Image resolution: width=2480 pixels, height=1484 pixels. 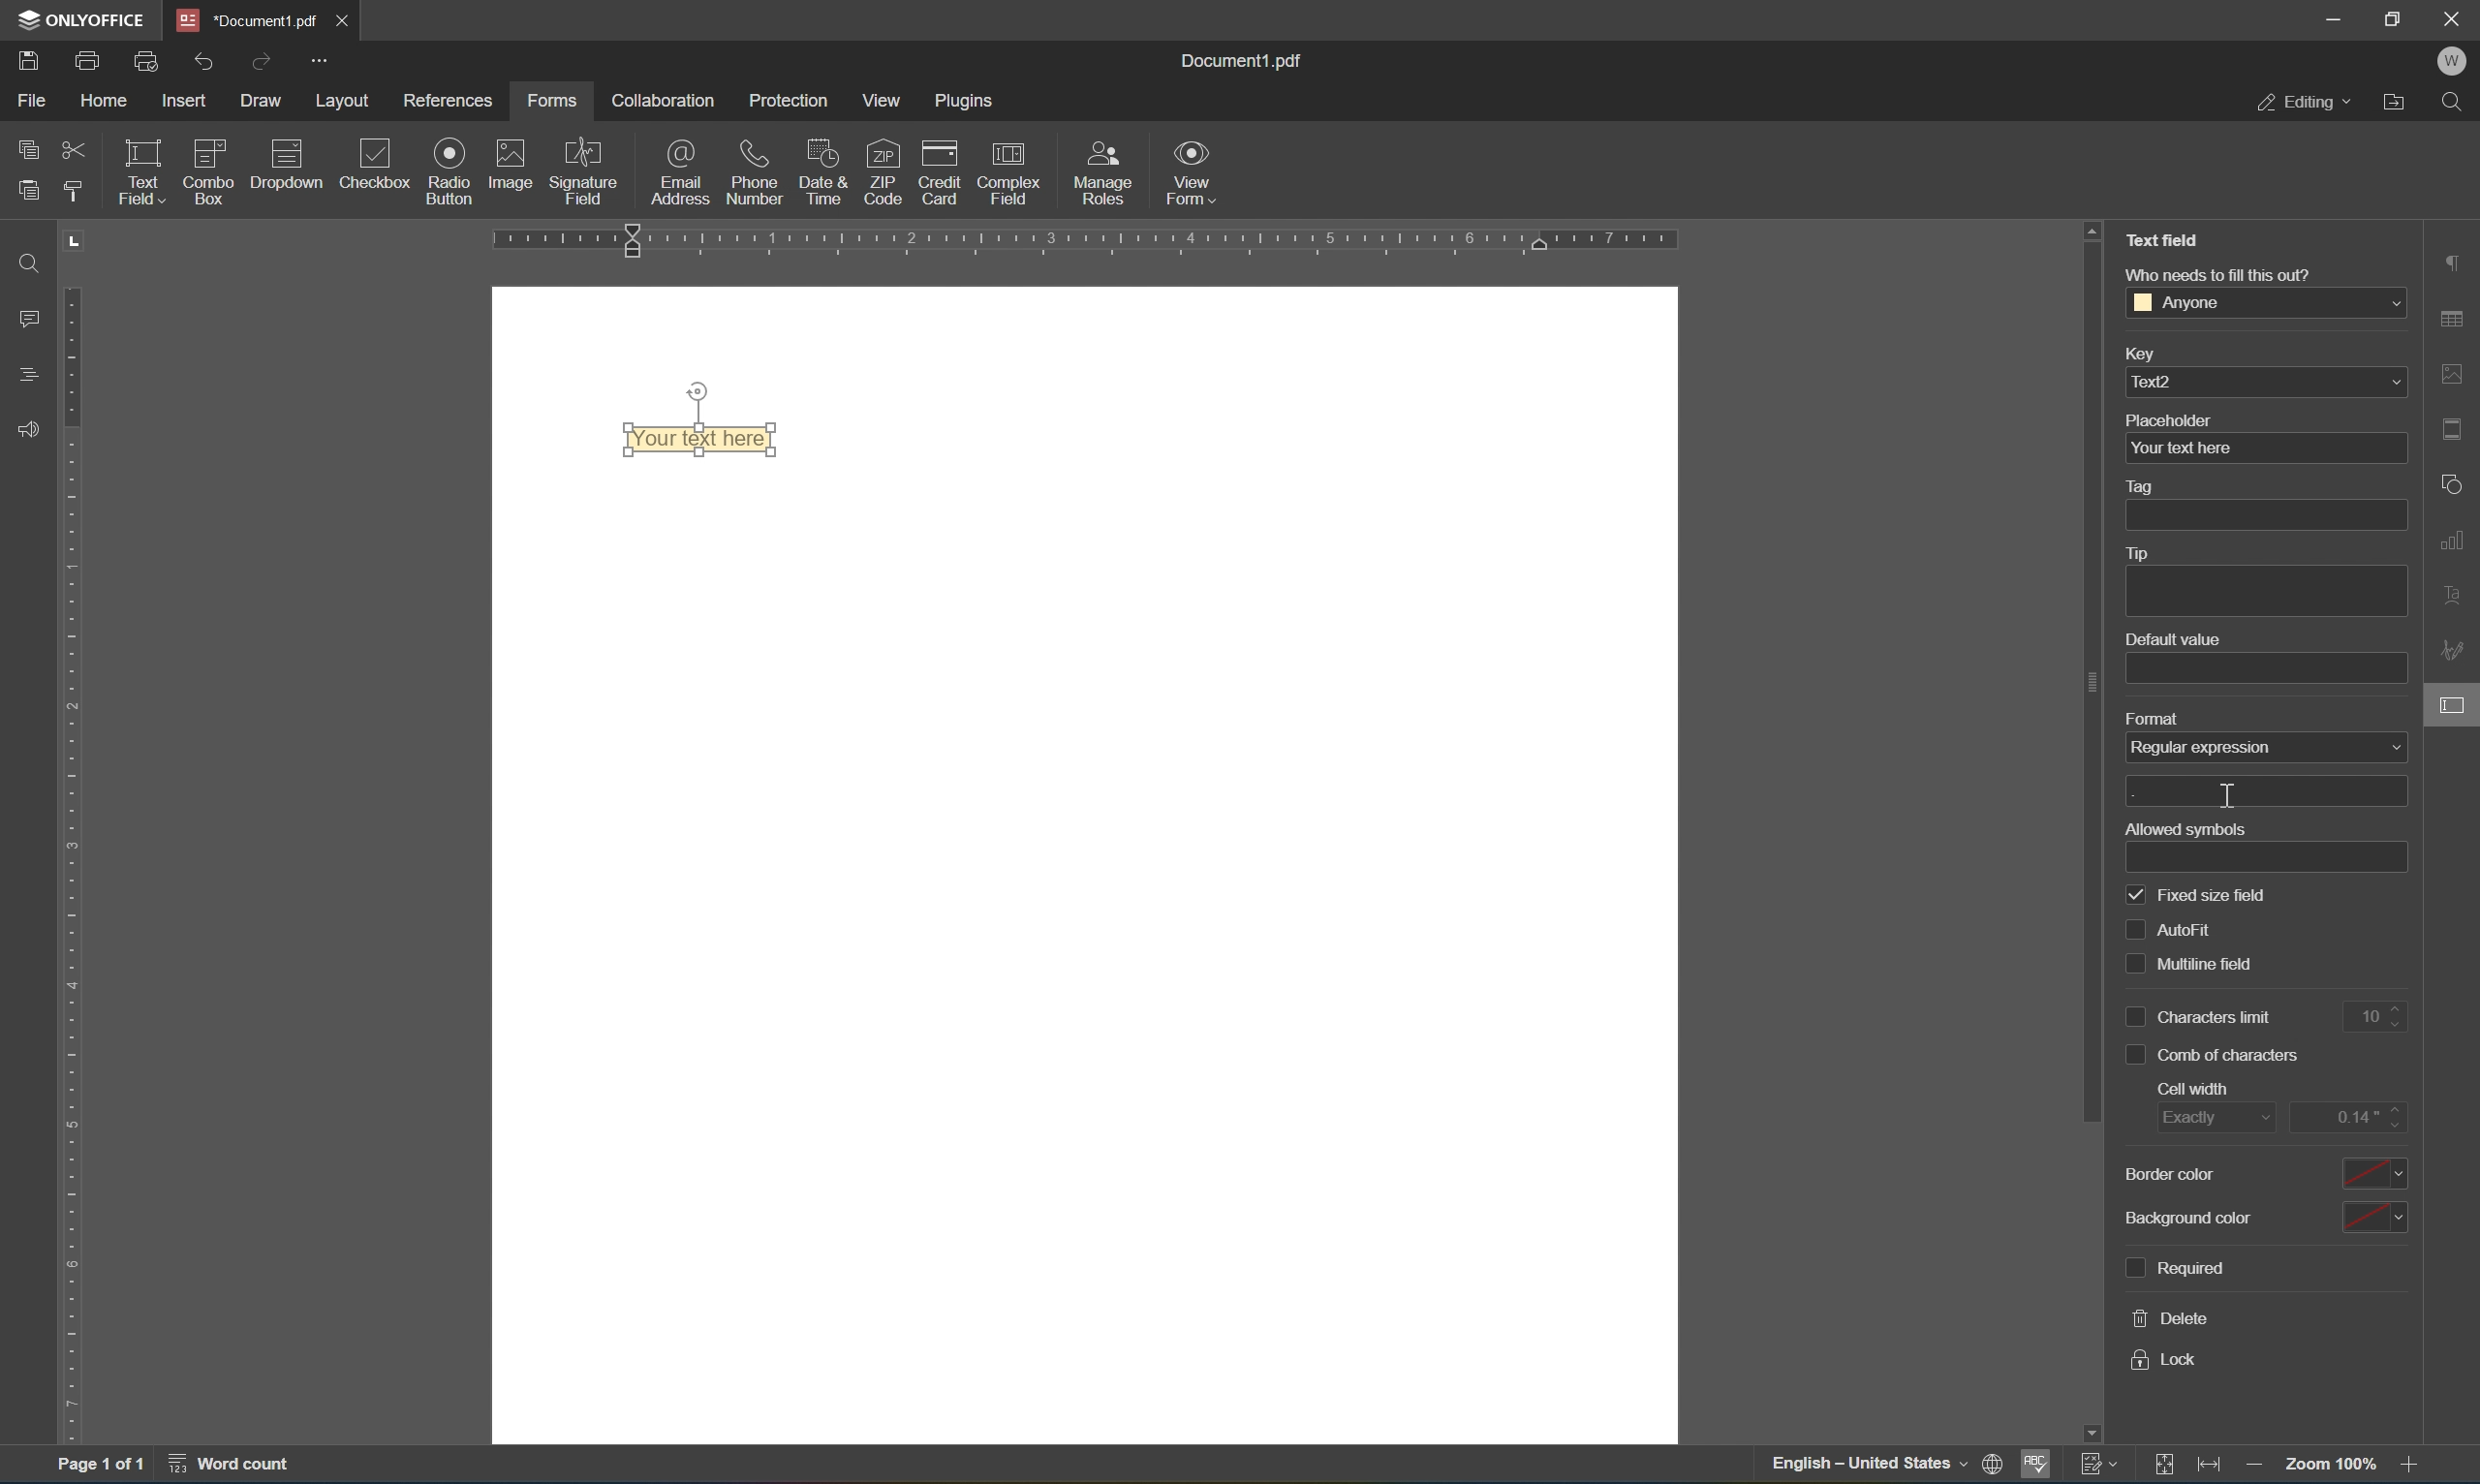 What do you see at coordinates (2187, 1216) in the screenshot?
I see `background color` at bounding box center [2187, 1216].